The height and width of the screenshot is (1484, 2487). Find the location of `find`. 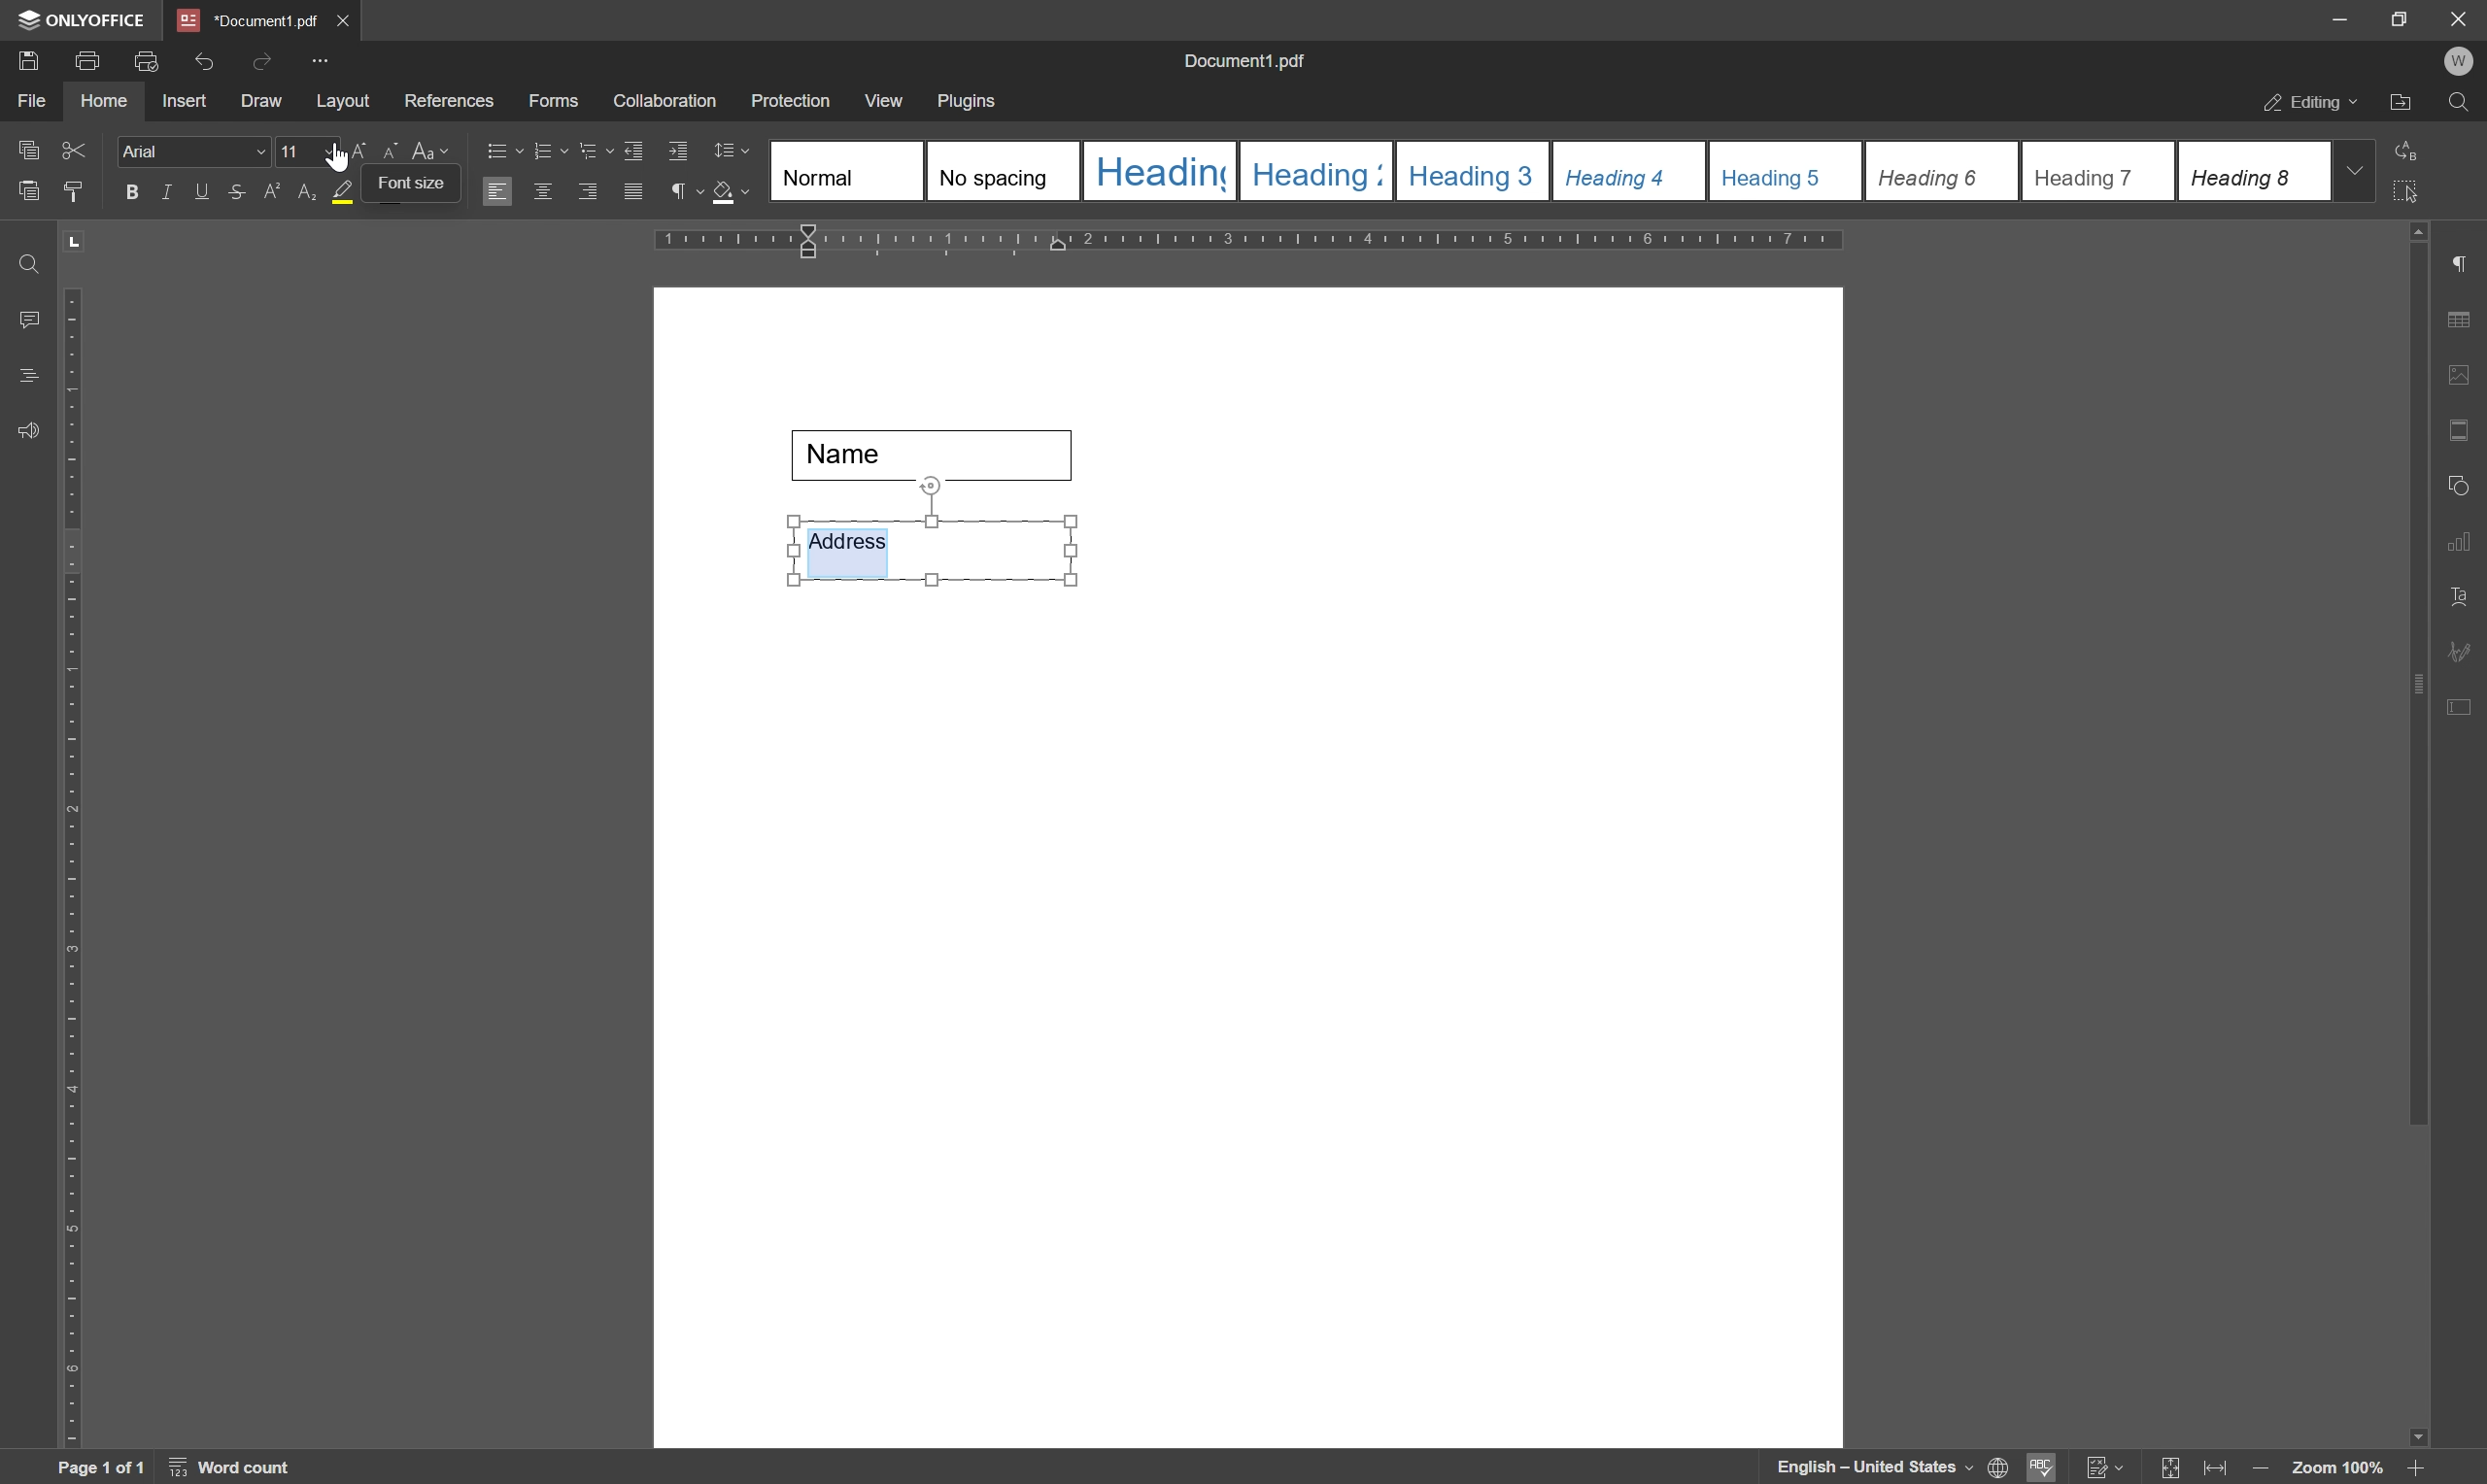

find is located at coordinates (25, 258).